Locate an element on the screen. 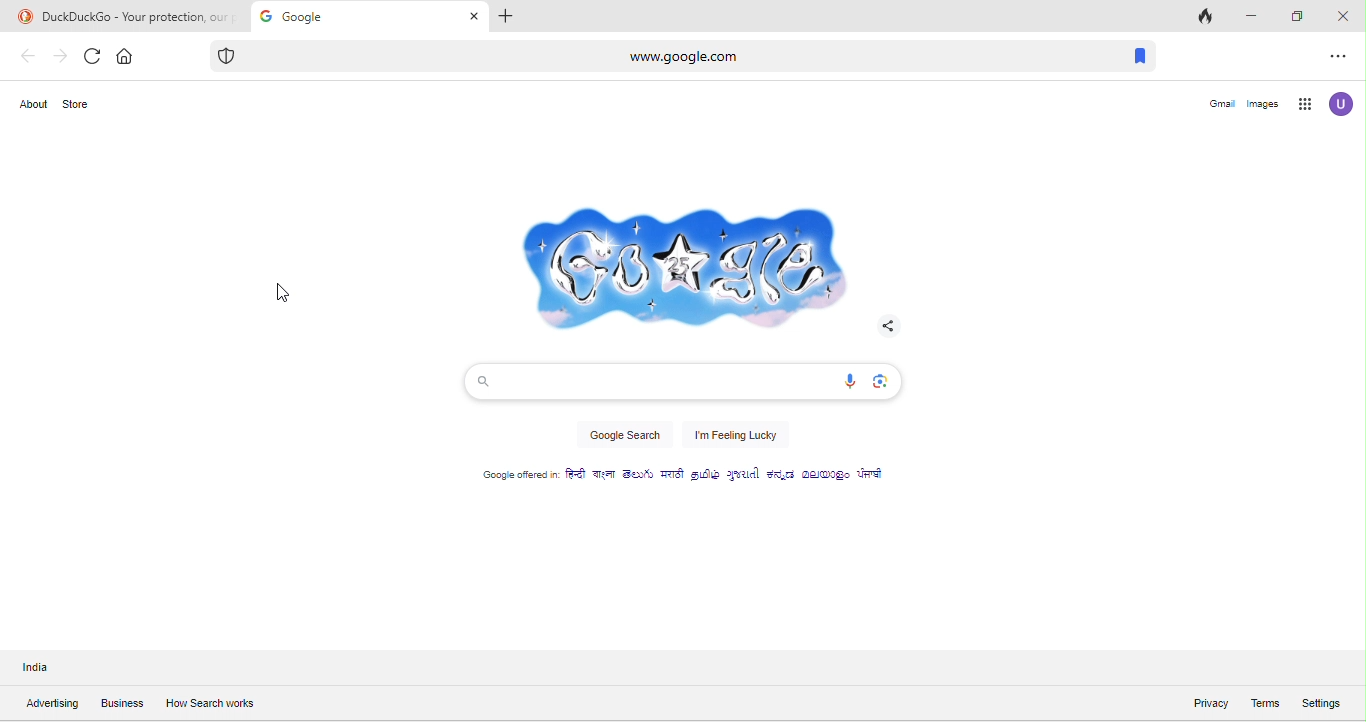 This screenshot has height=722, width=1366. search bar is located at coordinates (680, 381).